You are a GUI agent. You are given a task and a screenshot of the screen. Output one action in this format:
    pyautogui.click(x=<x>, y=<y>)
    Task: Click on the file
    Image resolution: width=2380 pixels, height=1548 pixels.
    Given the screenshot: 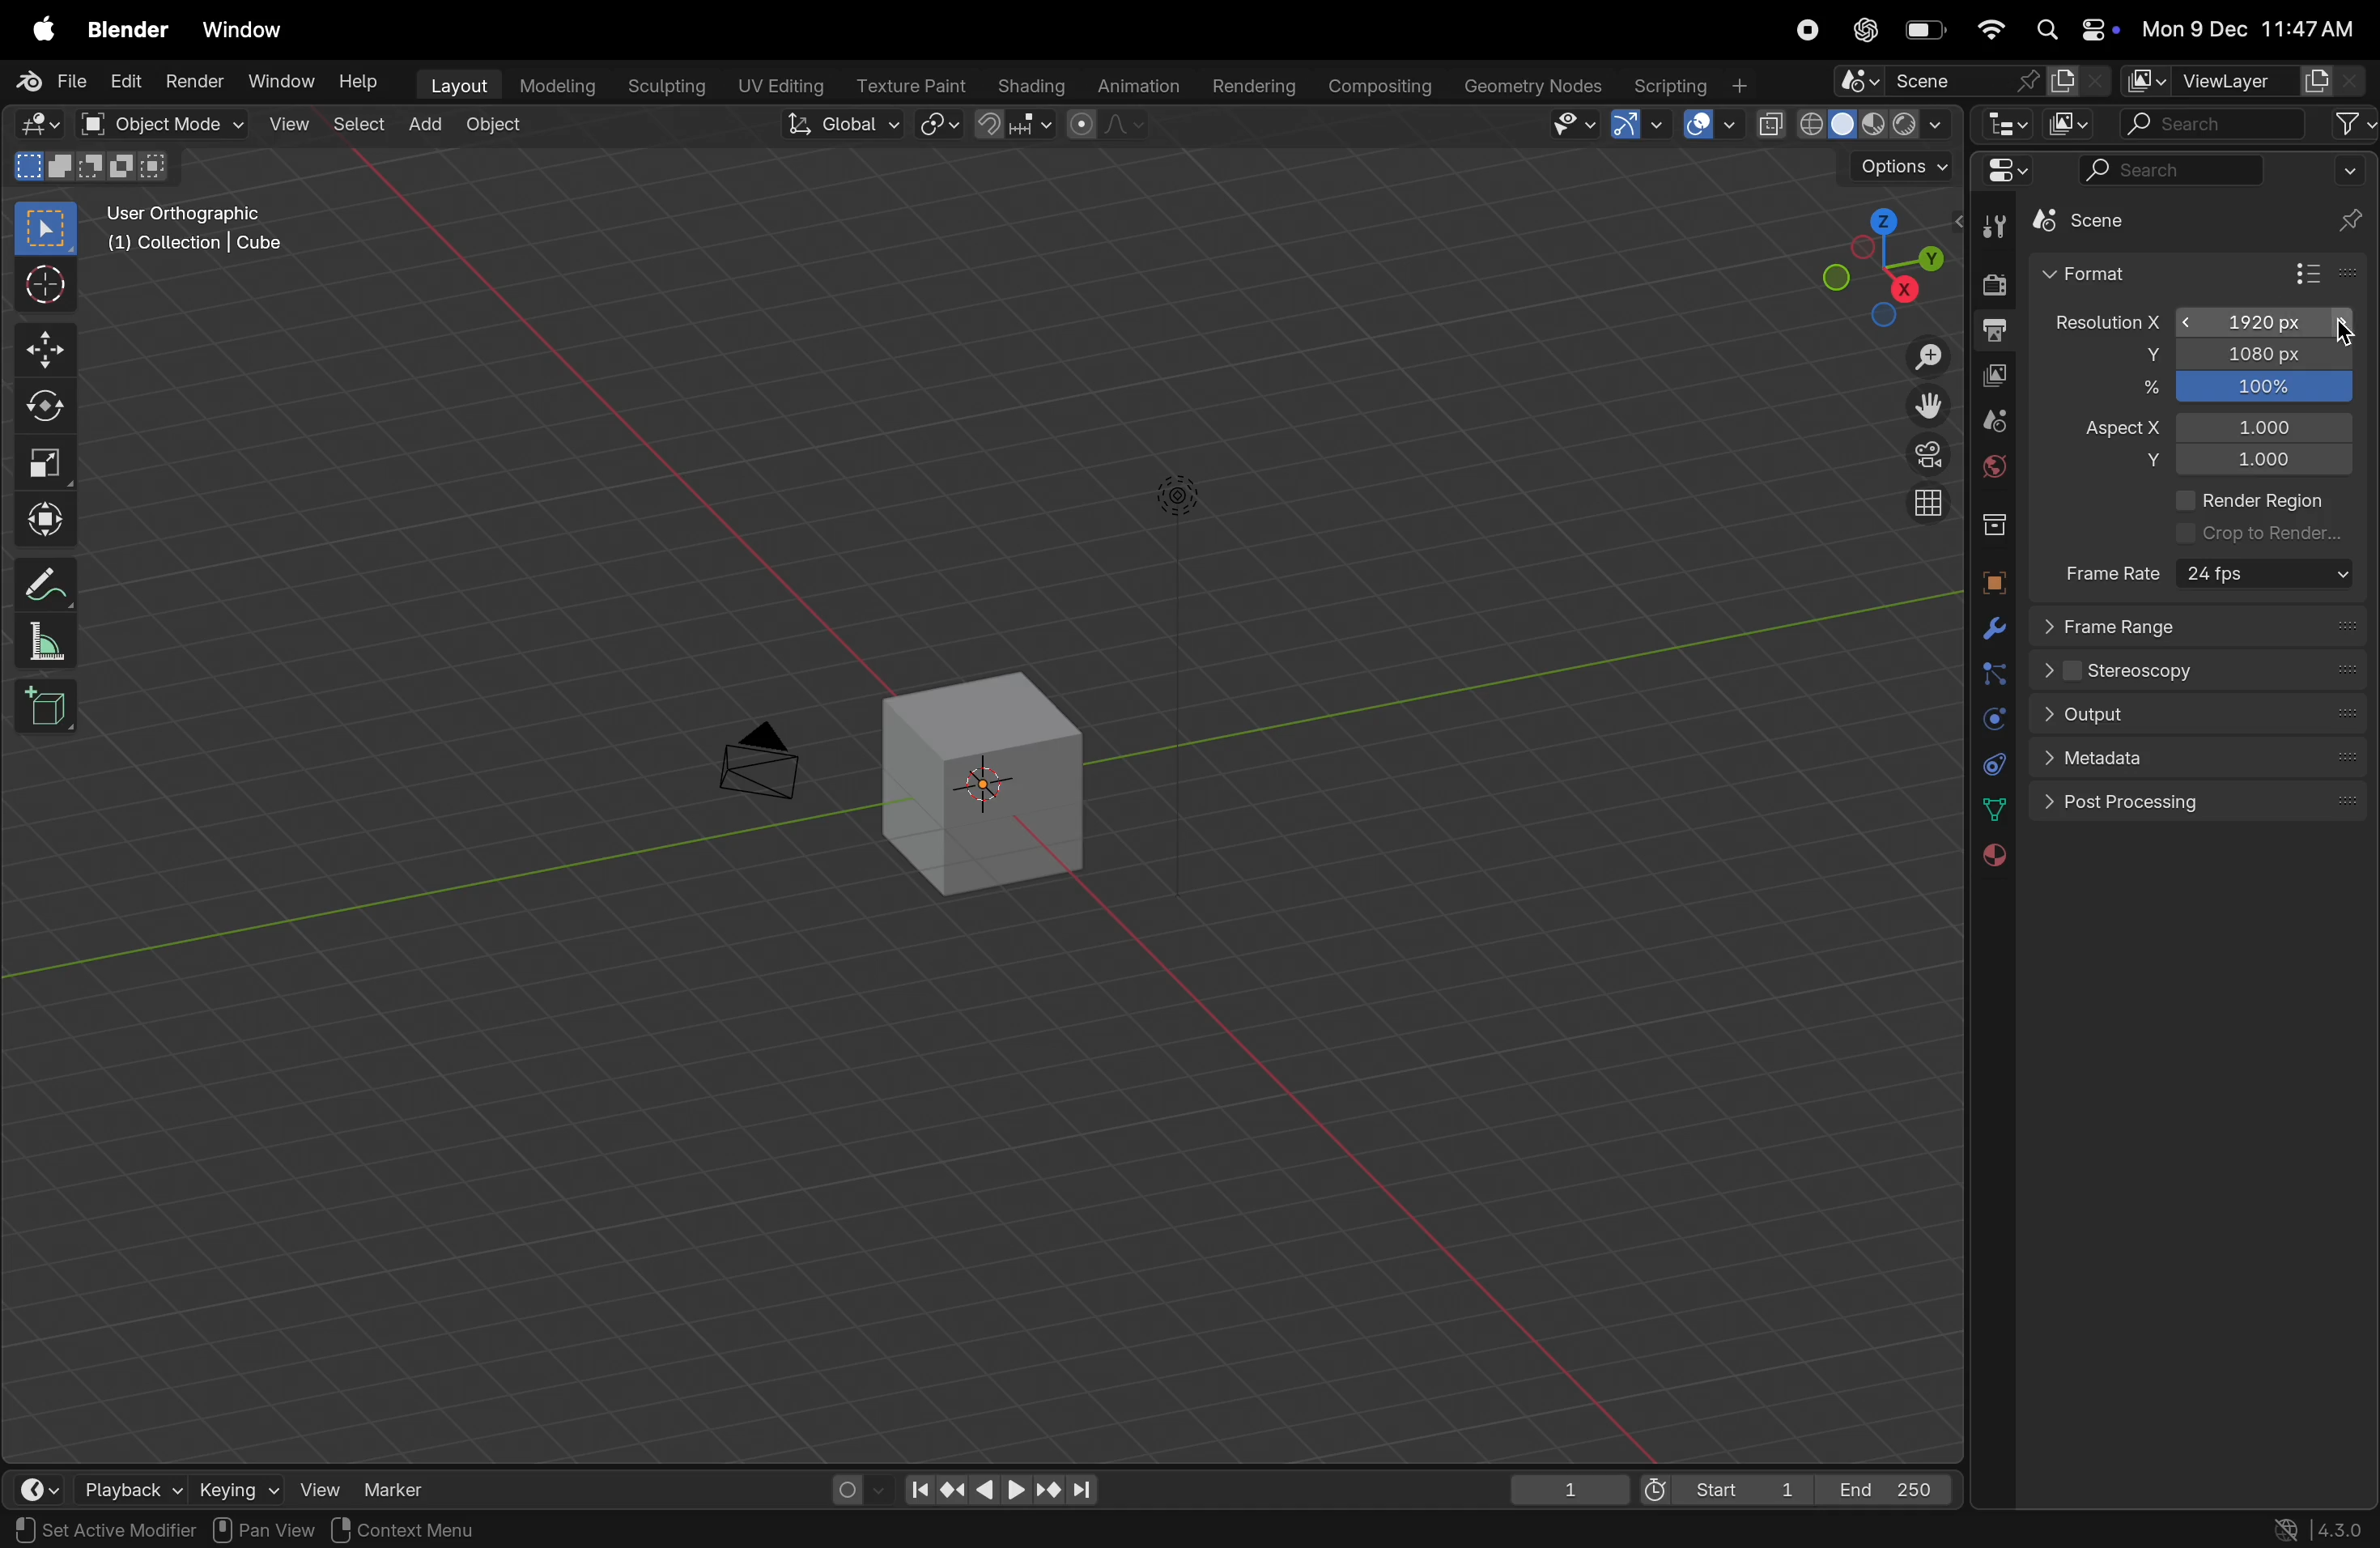 What is the action you would take?
    pyautogui.click(x=51, y=81)
    